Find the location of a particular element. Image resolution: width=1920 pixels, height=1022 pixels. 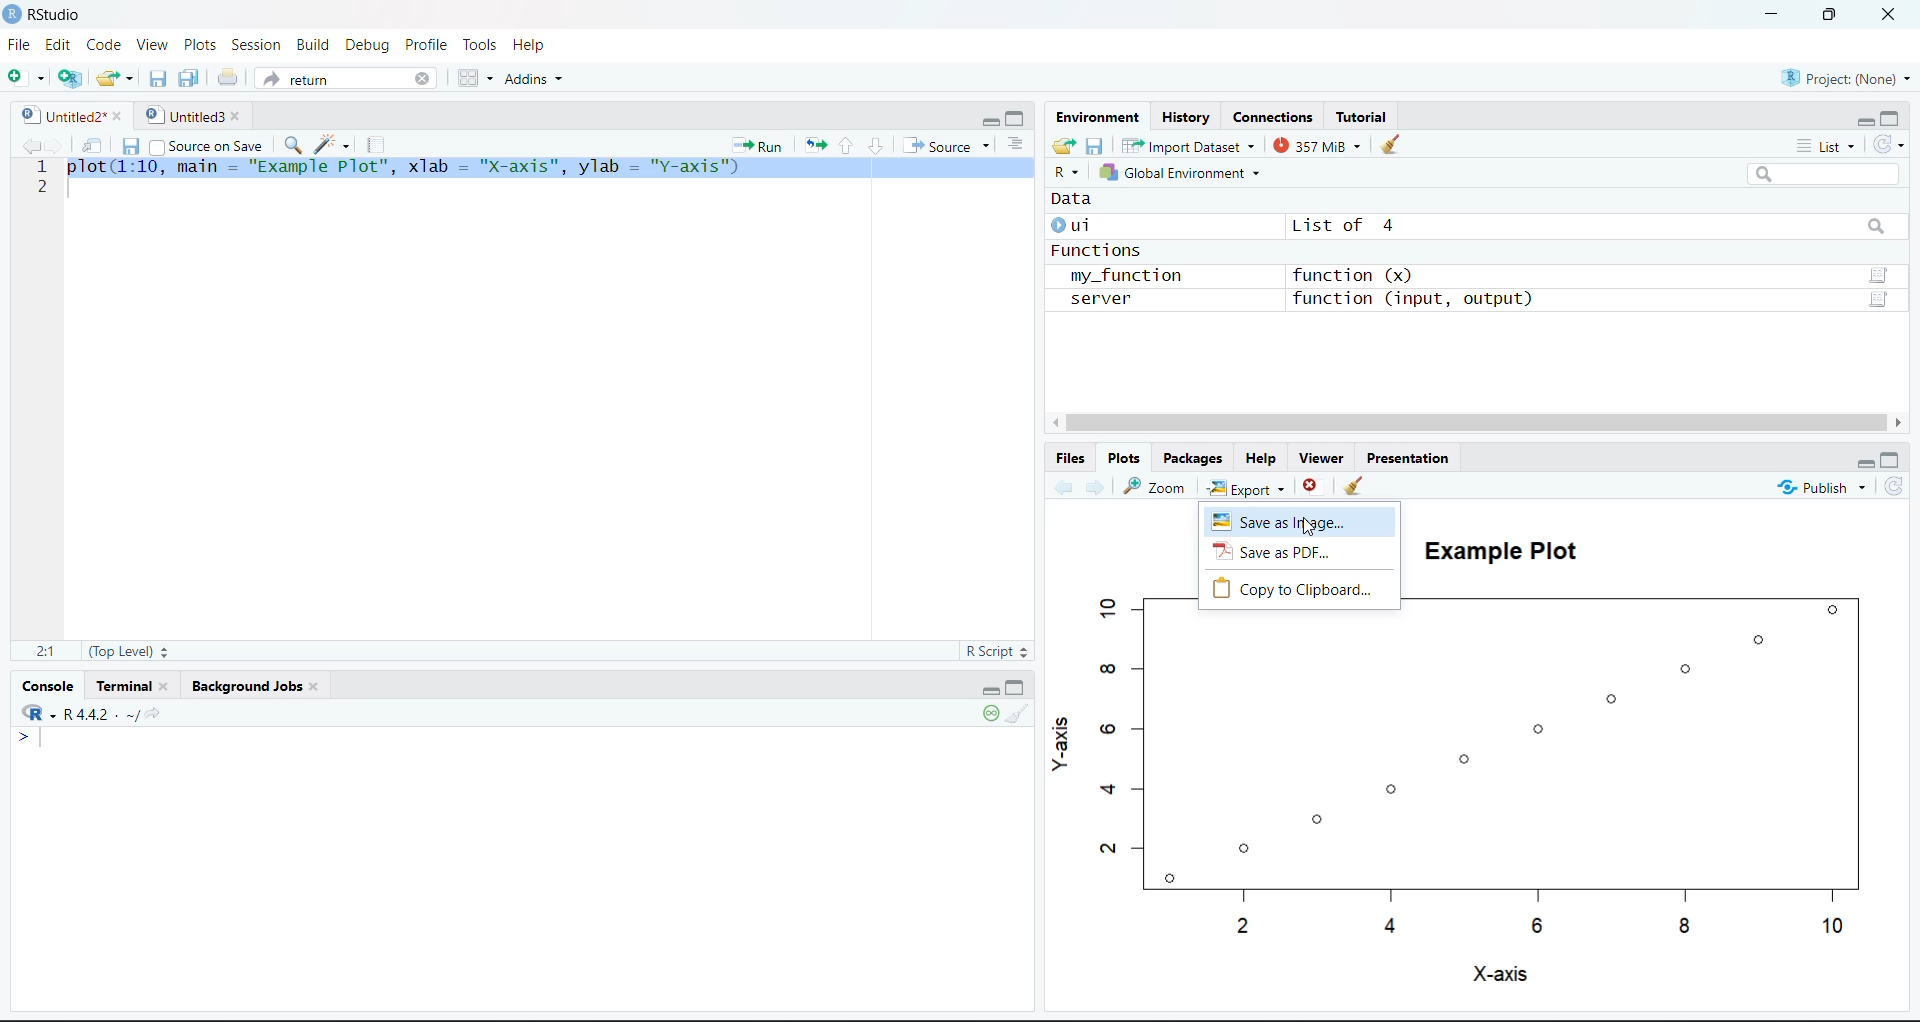

Print the current file is located at coordinates (225, 78).